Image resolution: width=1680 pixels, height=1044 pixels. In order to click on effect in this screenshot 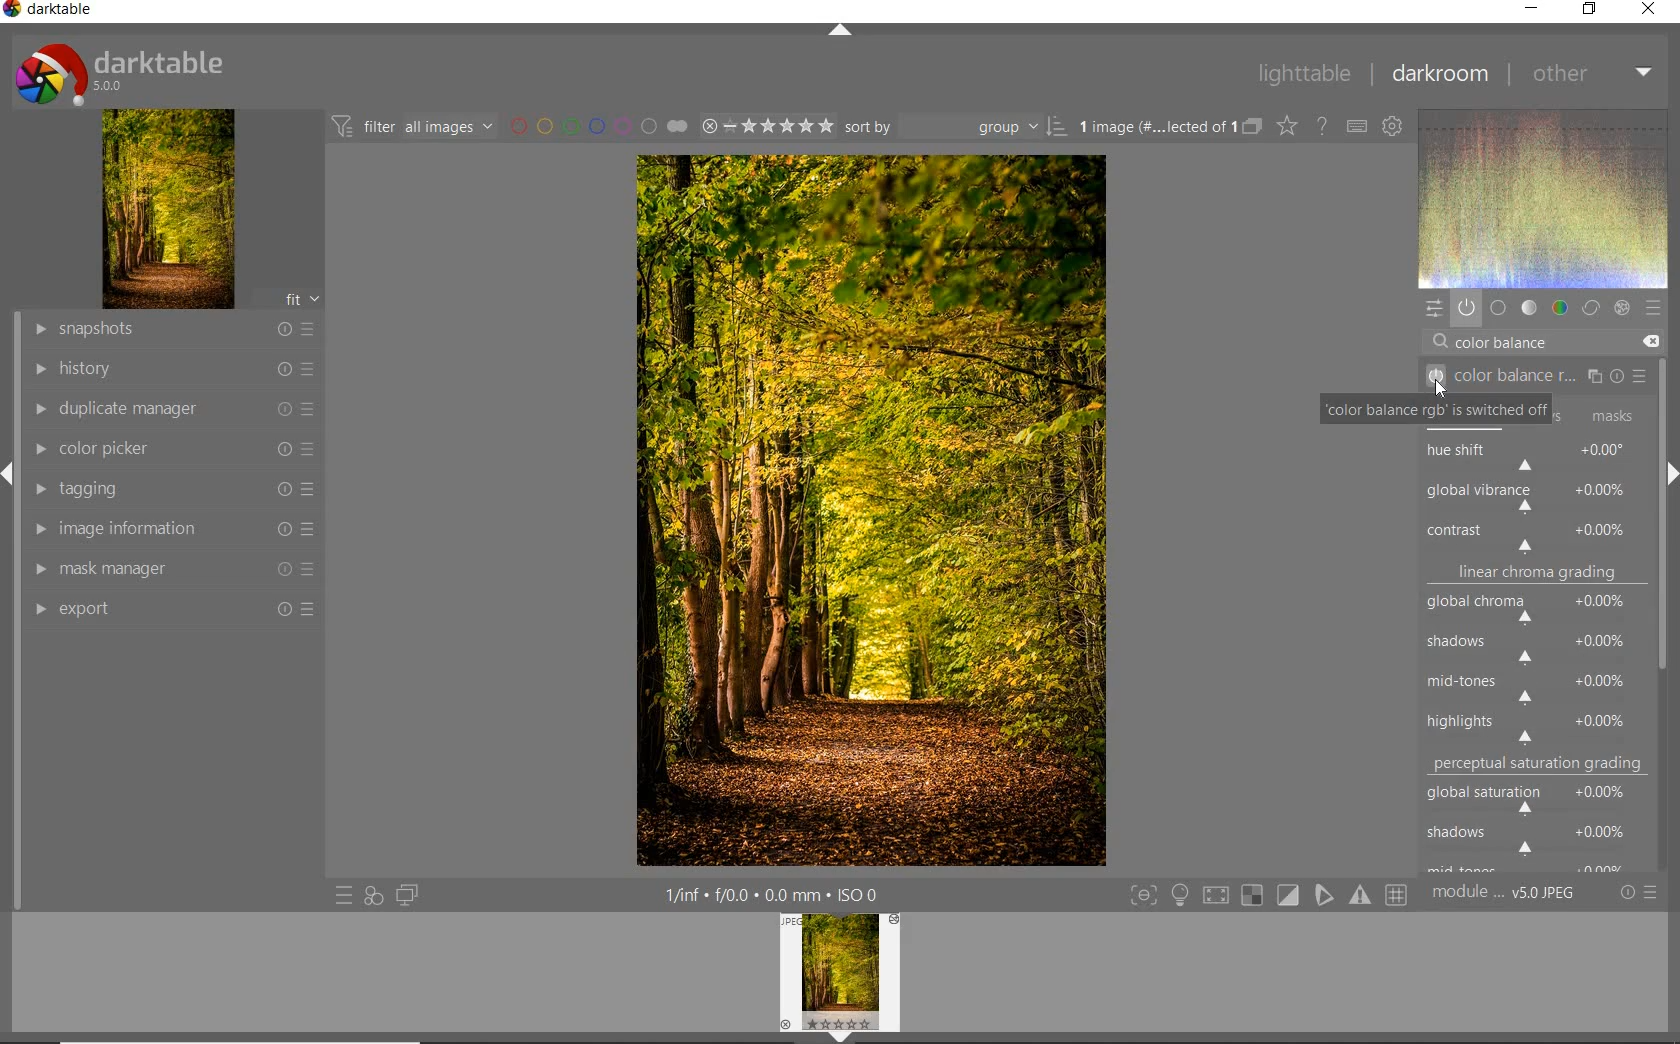, I will do `click(1622, 306)`.